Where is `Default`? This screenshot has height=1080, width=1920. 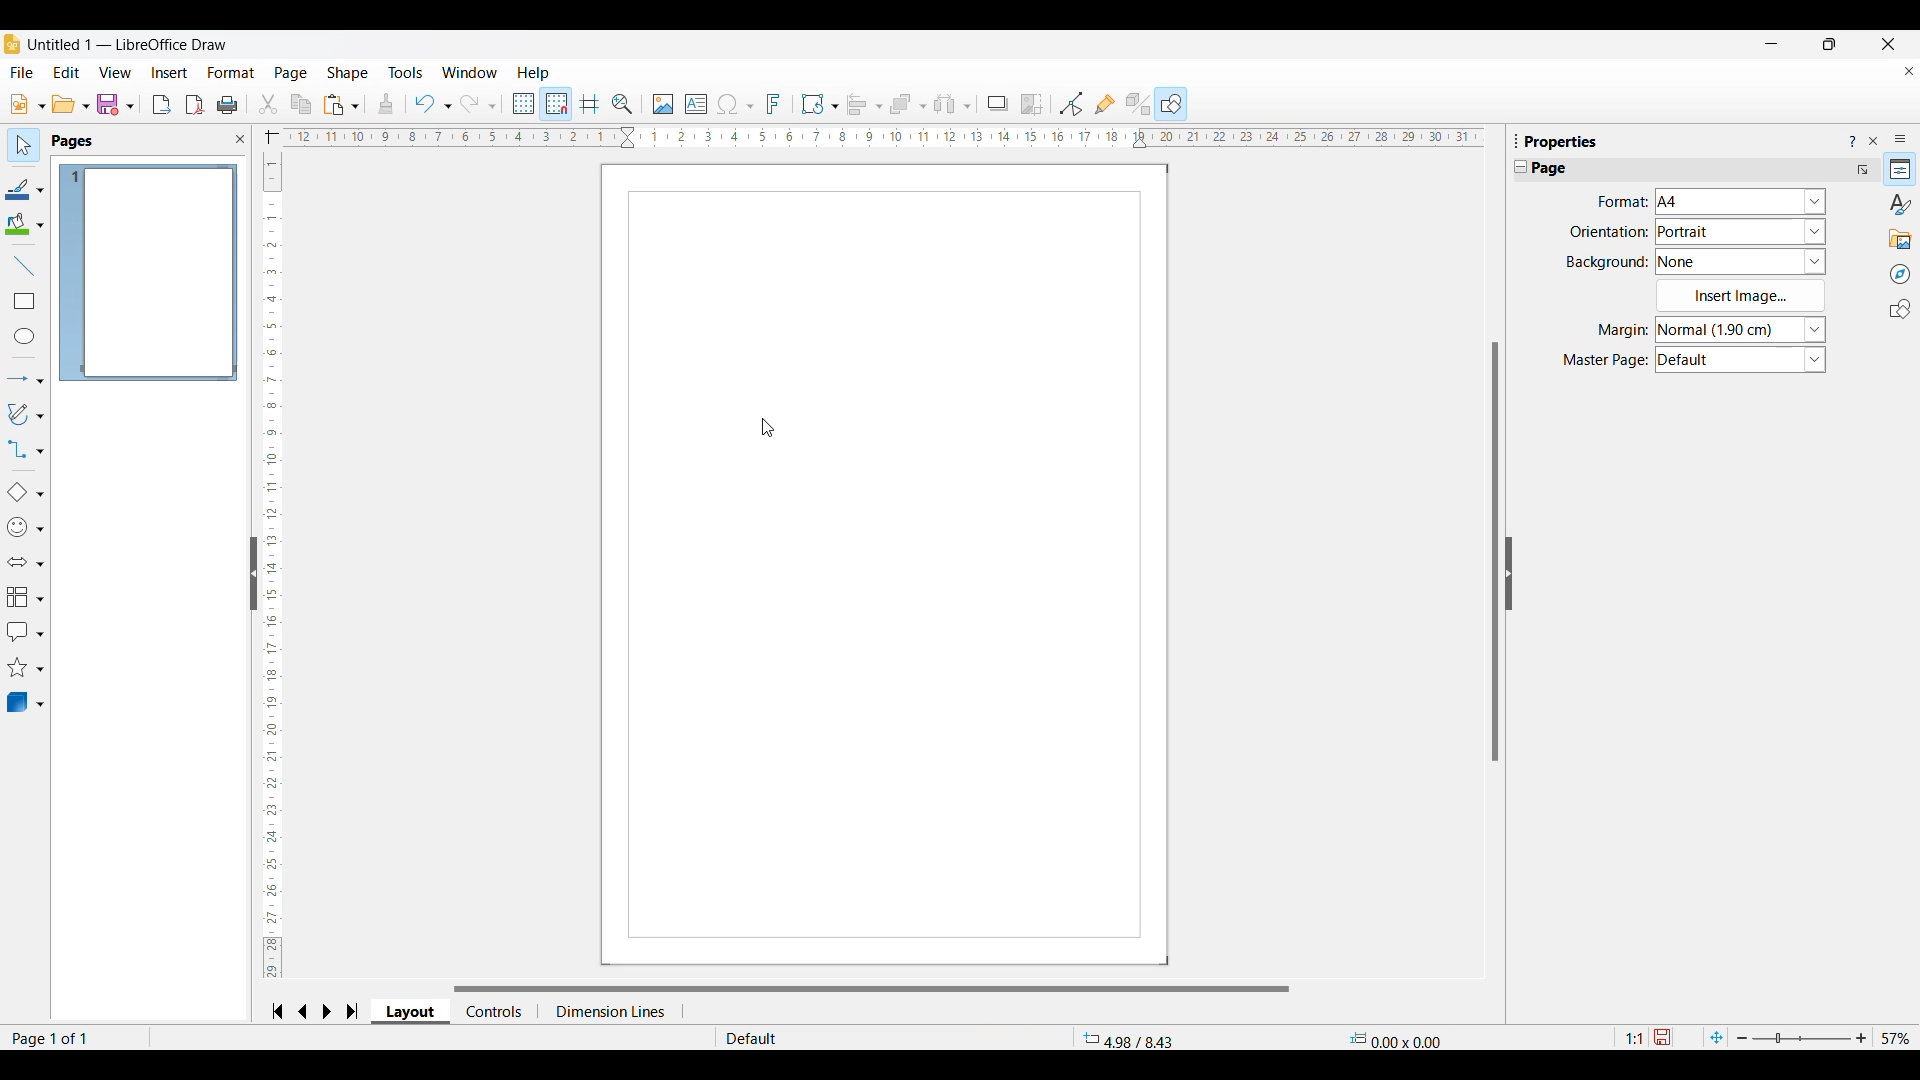 Default is located at coordinates (1743, 360).